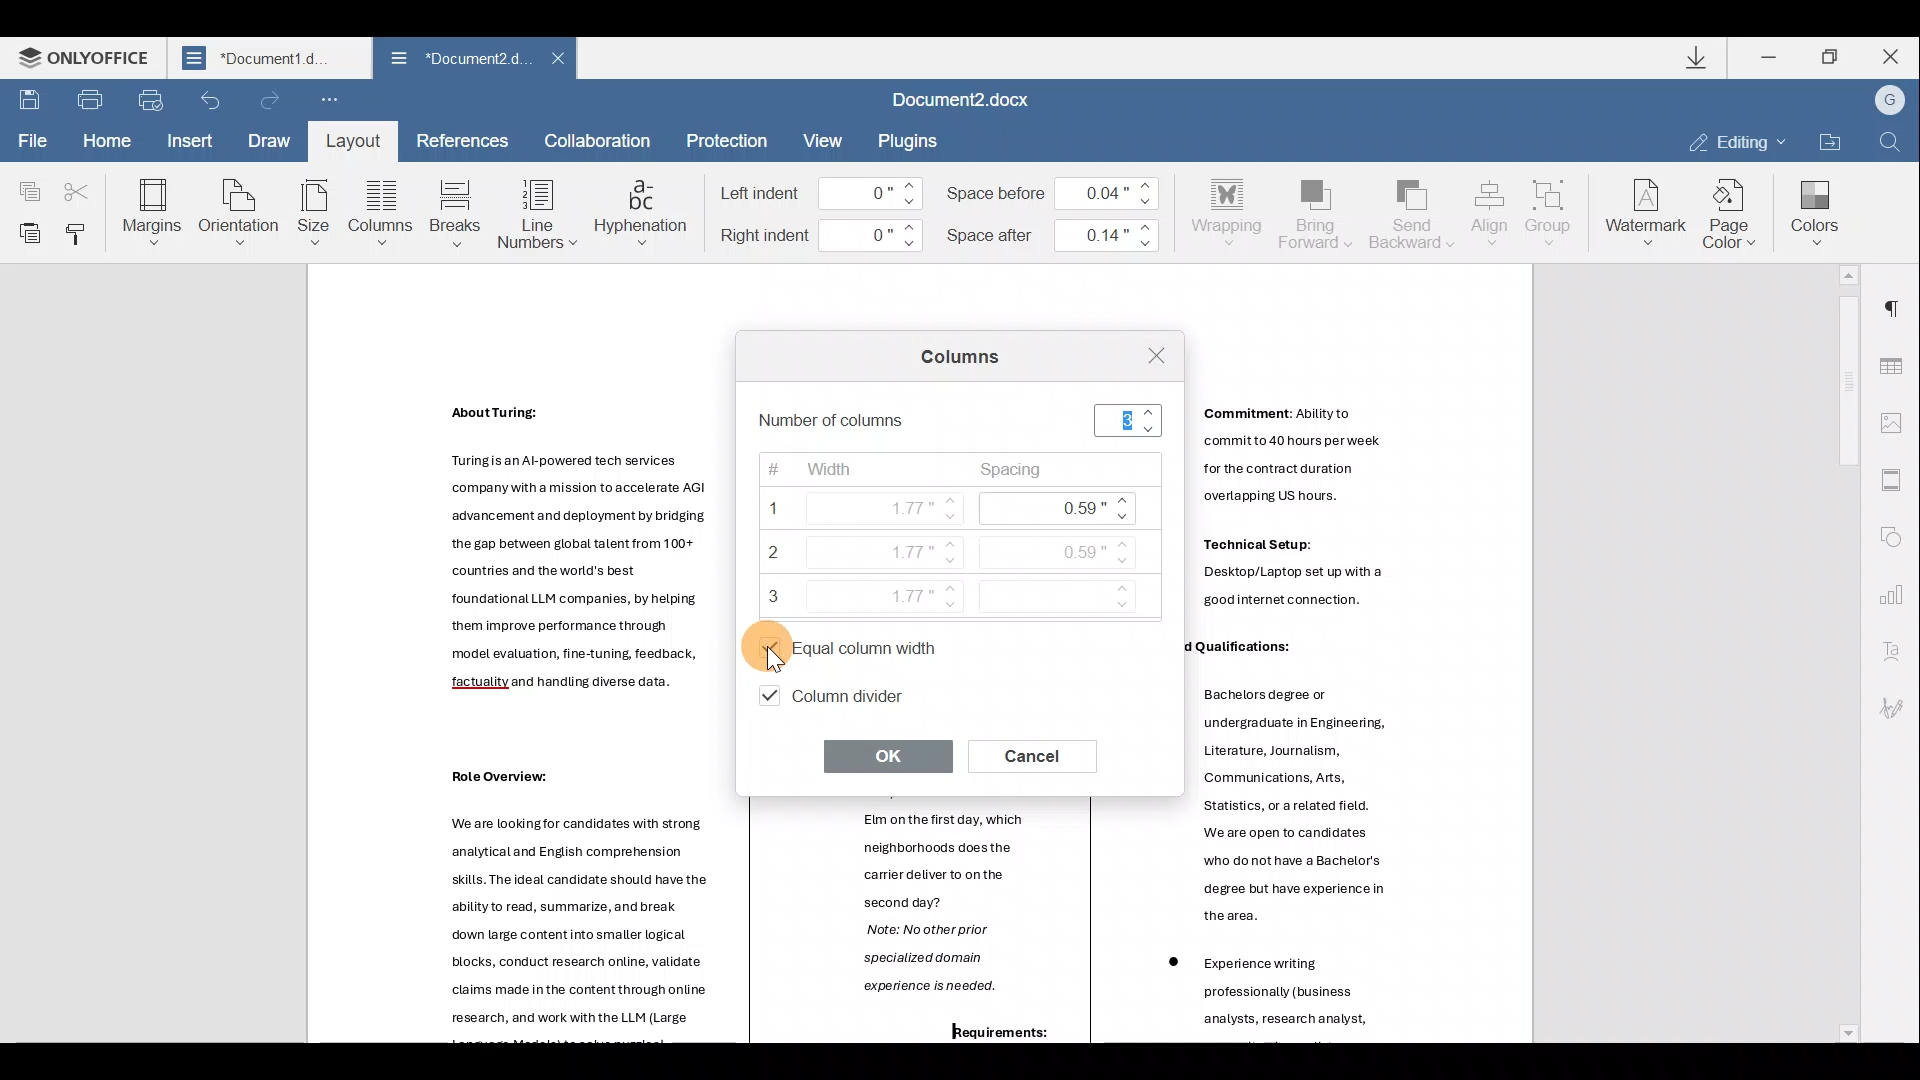  I want to click on Document2.docx, so click(974, 101).